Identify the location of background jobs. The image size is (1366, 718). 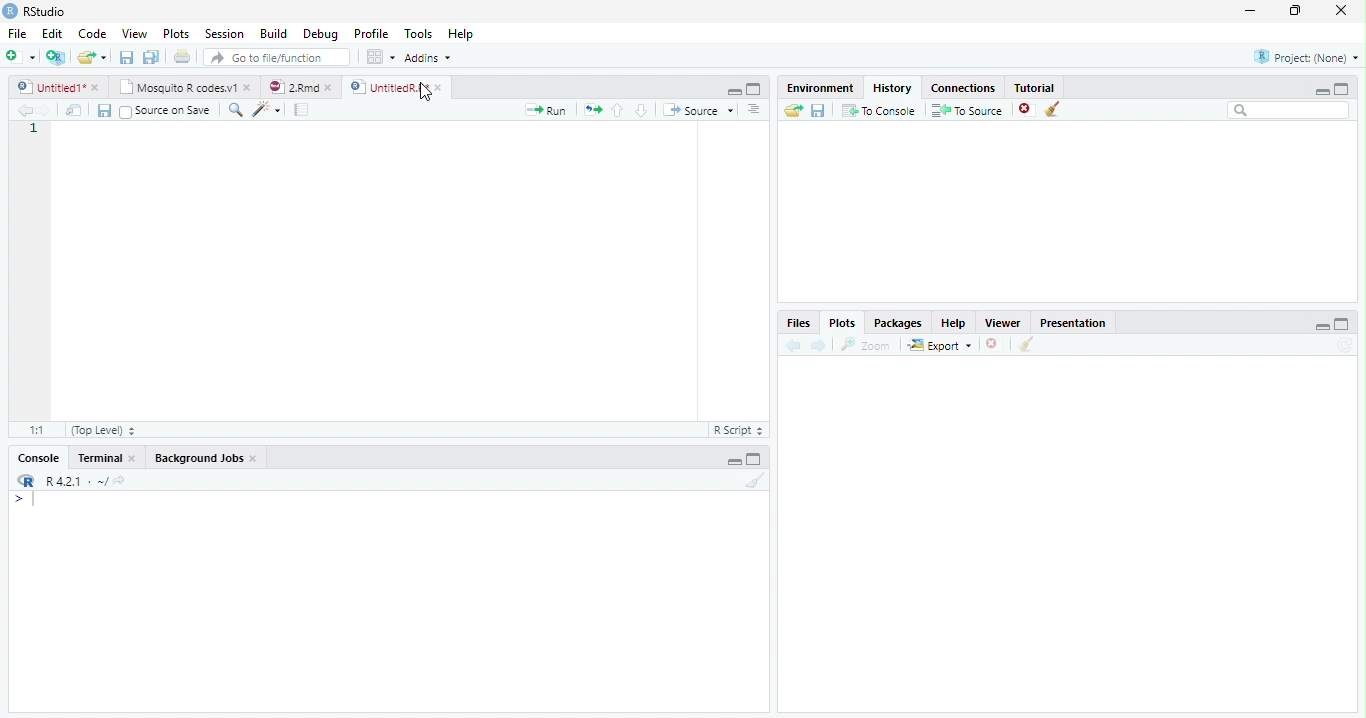
(207, 460).